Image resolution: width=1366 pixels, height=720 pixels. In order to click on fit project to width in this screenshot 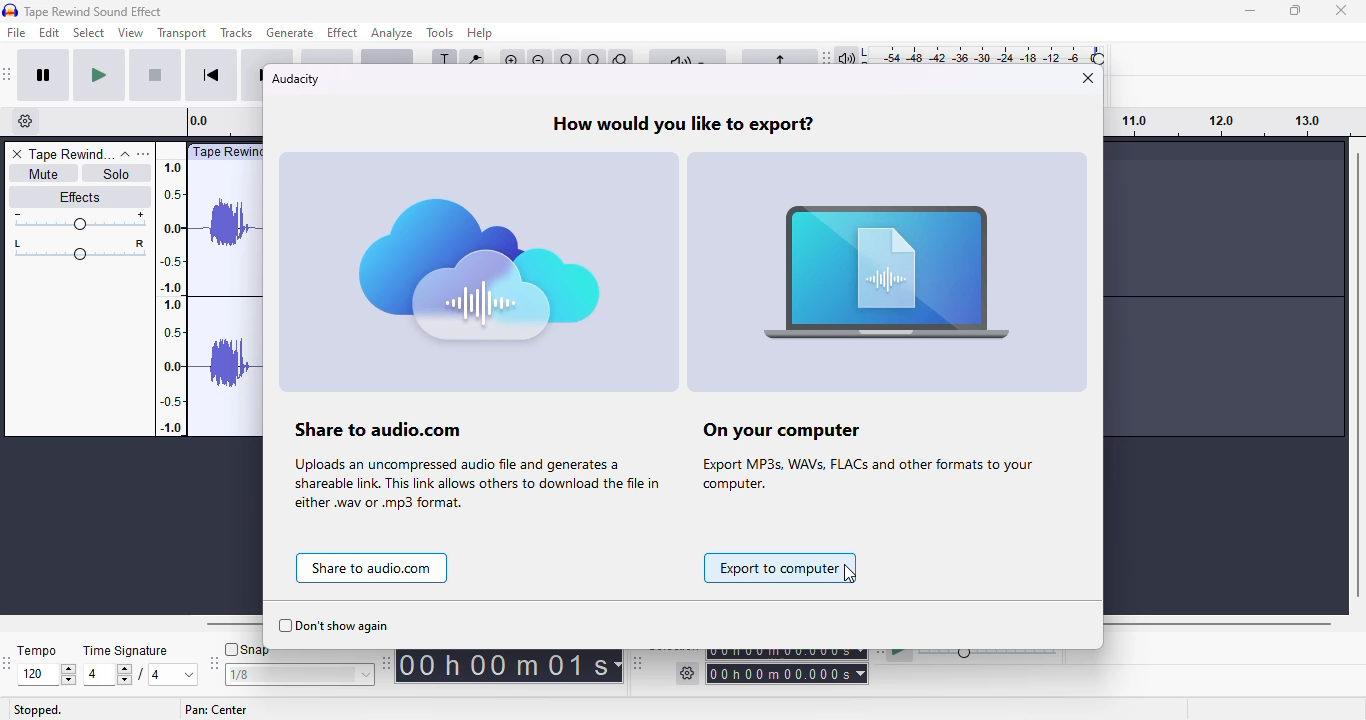, I will do `click(594, 61)`.